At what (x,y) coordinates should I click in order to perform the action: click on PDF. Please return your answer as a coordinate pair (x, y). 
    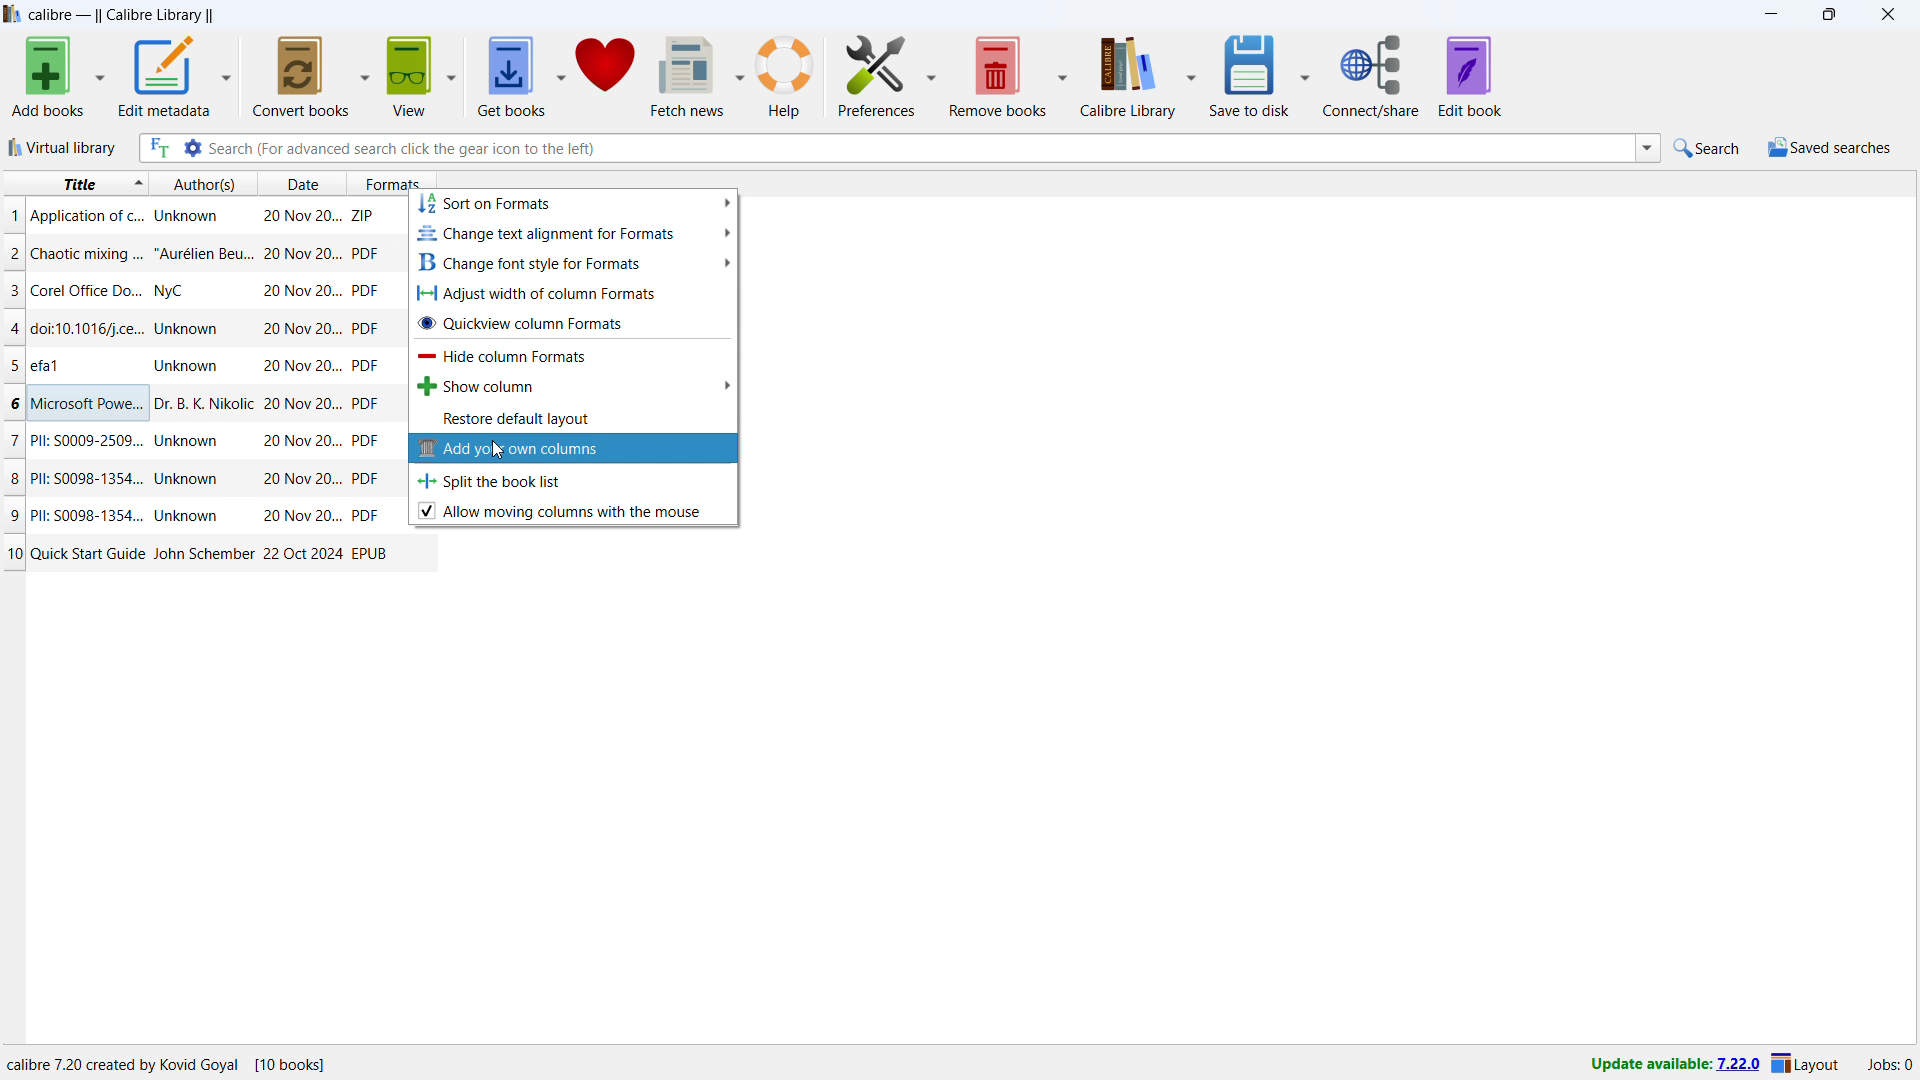
    Looking at the image, I should click on (365, 253).